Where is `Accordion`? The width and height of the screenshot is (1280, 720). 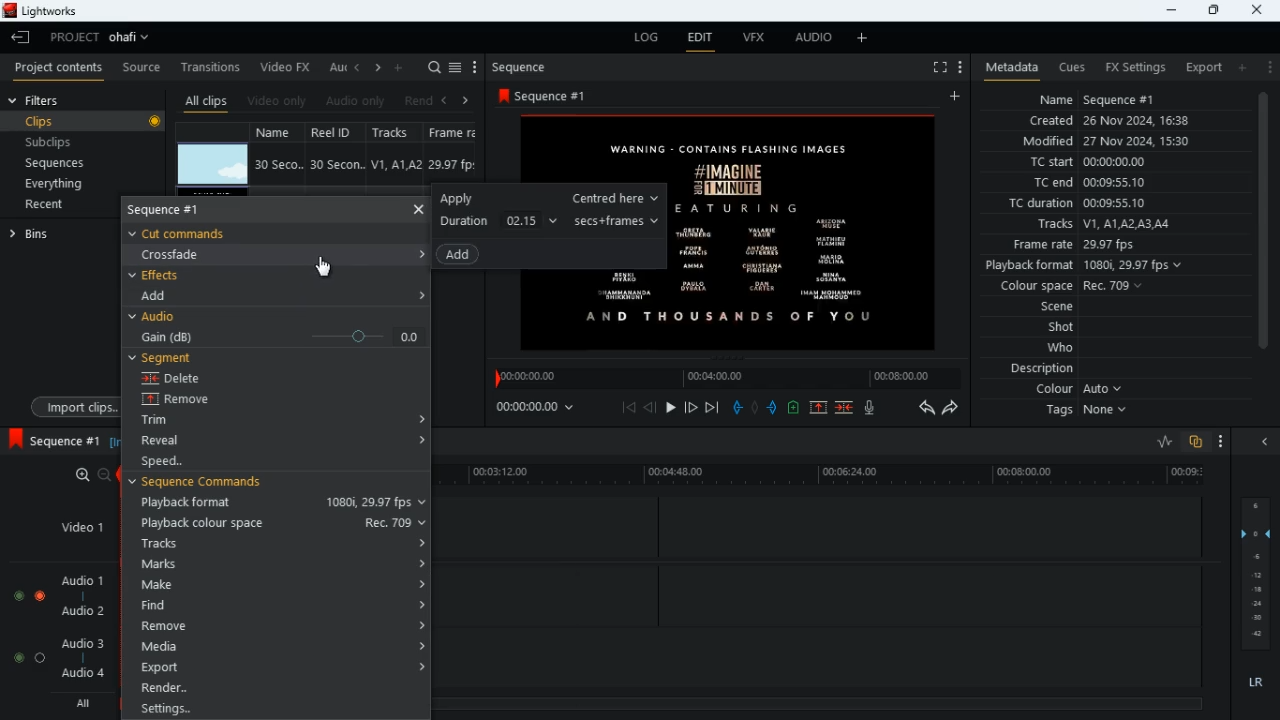
Accordion is located at coordinates (422, 293).